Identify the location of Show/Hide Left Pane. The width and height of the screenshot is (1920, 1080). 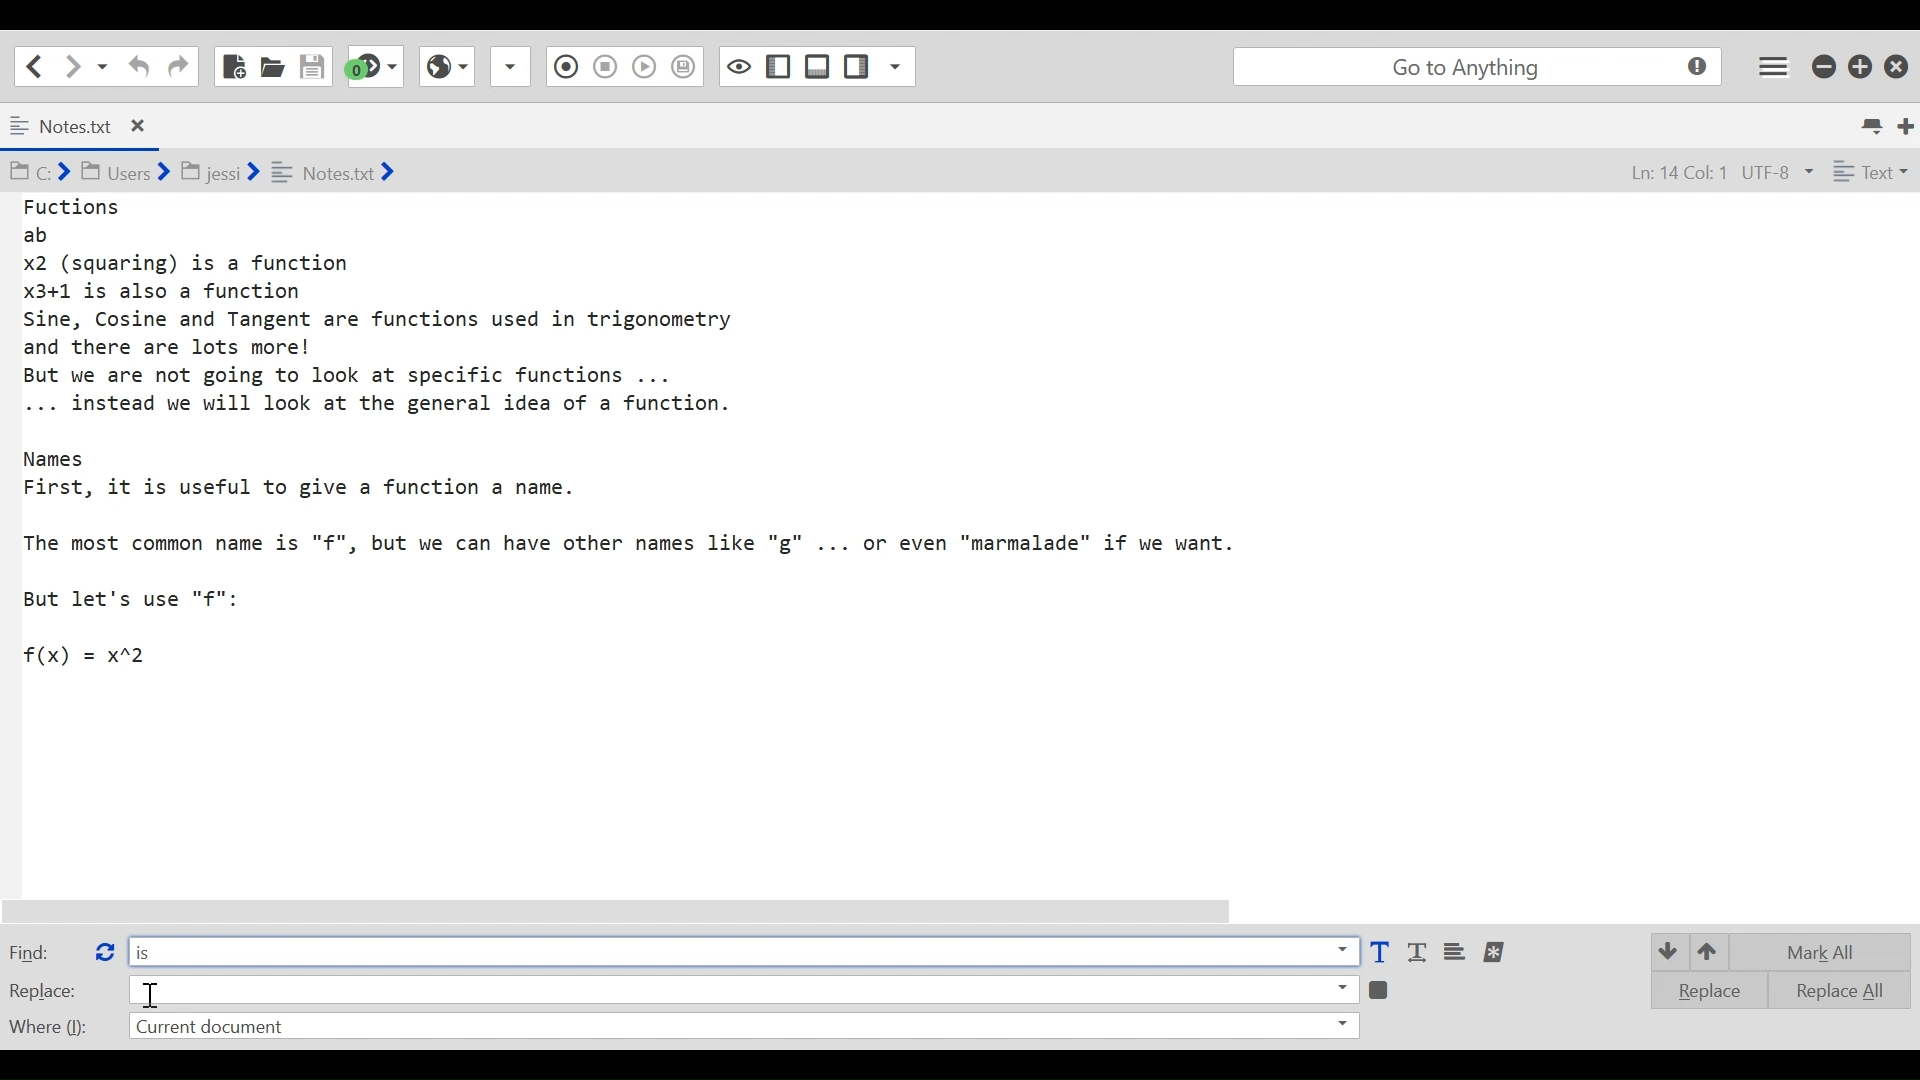
(818, 66).